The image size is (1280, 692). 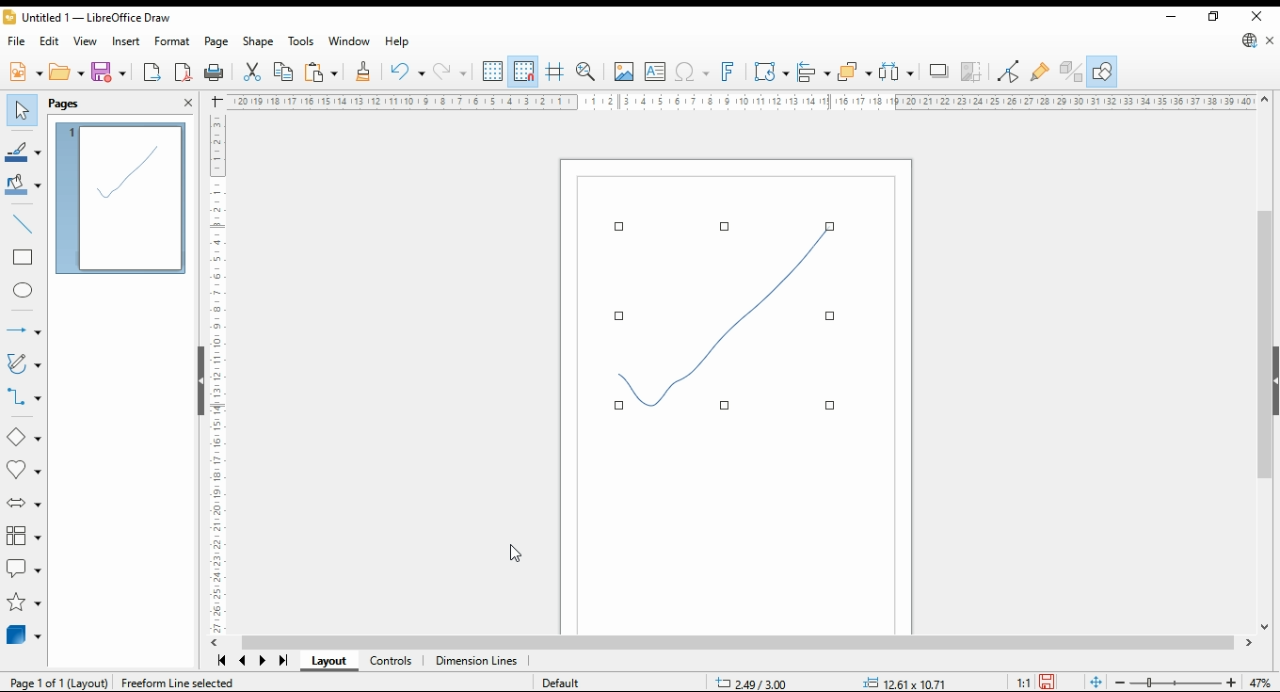 I want to click on open textbox, so click(x=656, y=72).